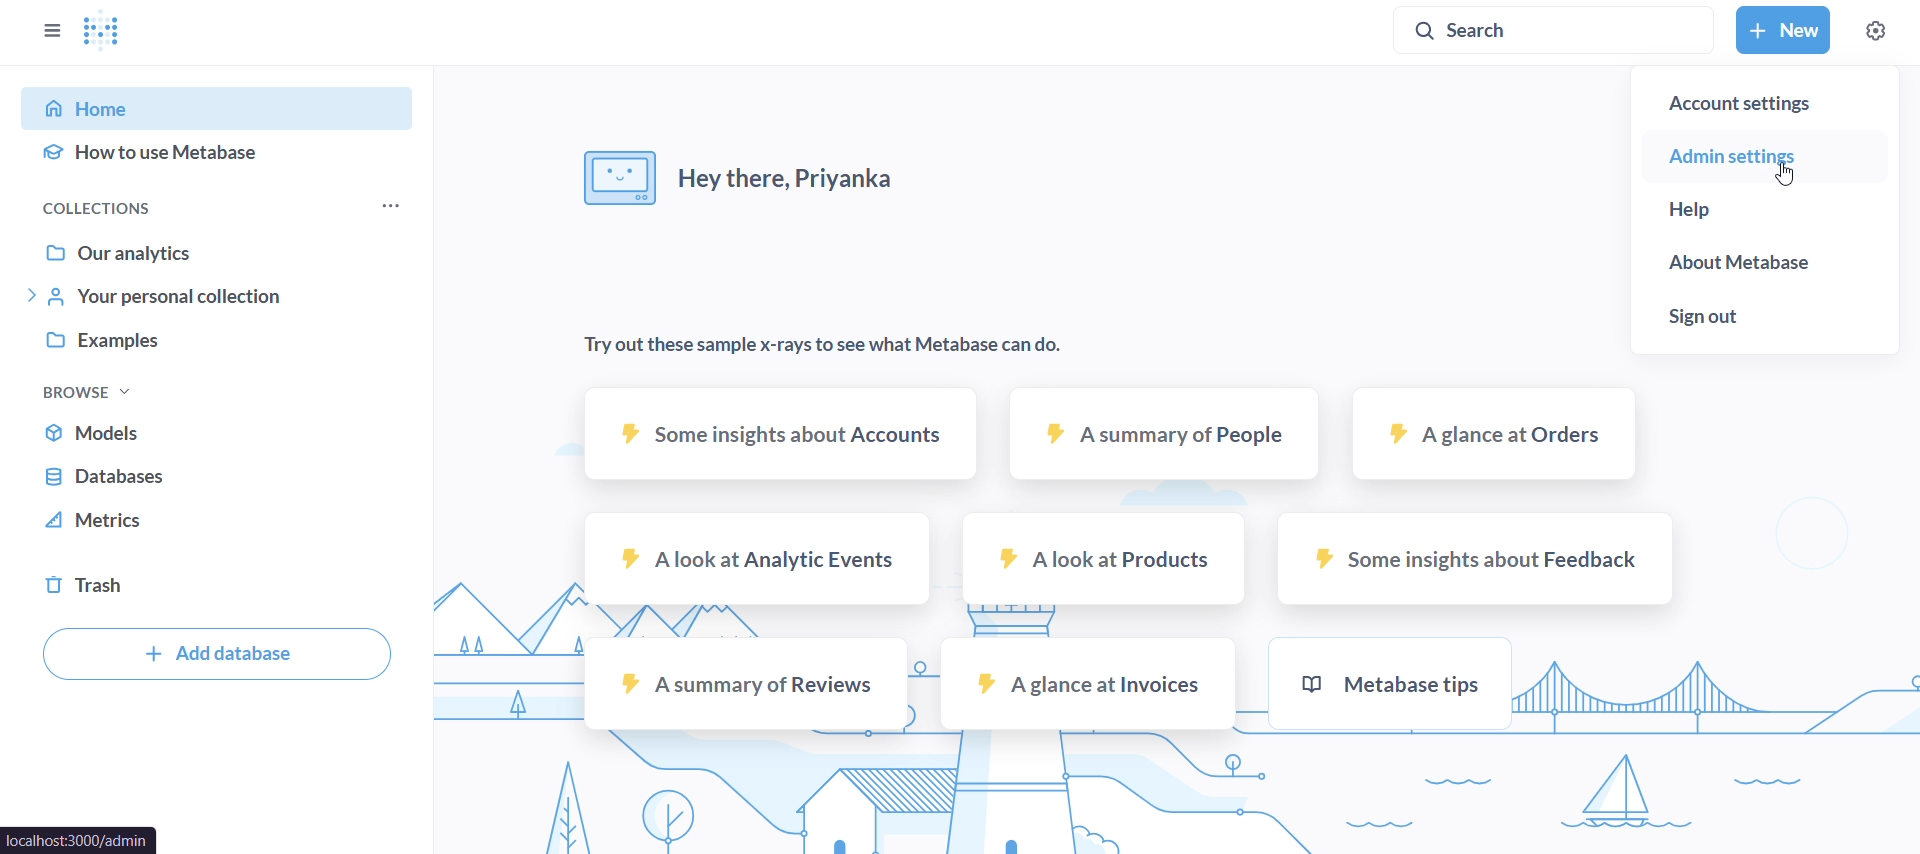 This screenshot has width=1920, height=854. What do you see at coordinates (1760, 322) in the screenshot?
I see `sign out` at bounding box center [1760, 322].